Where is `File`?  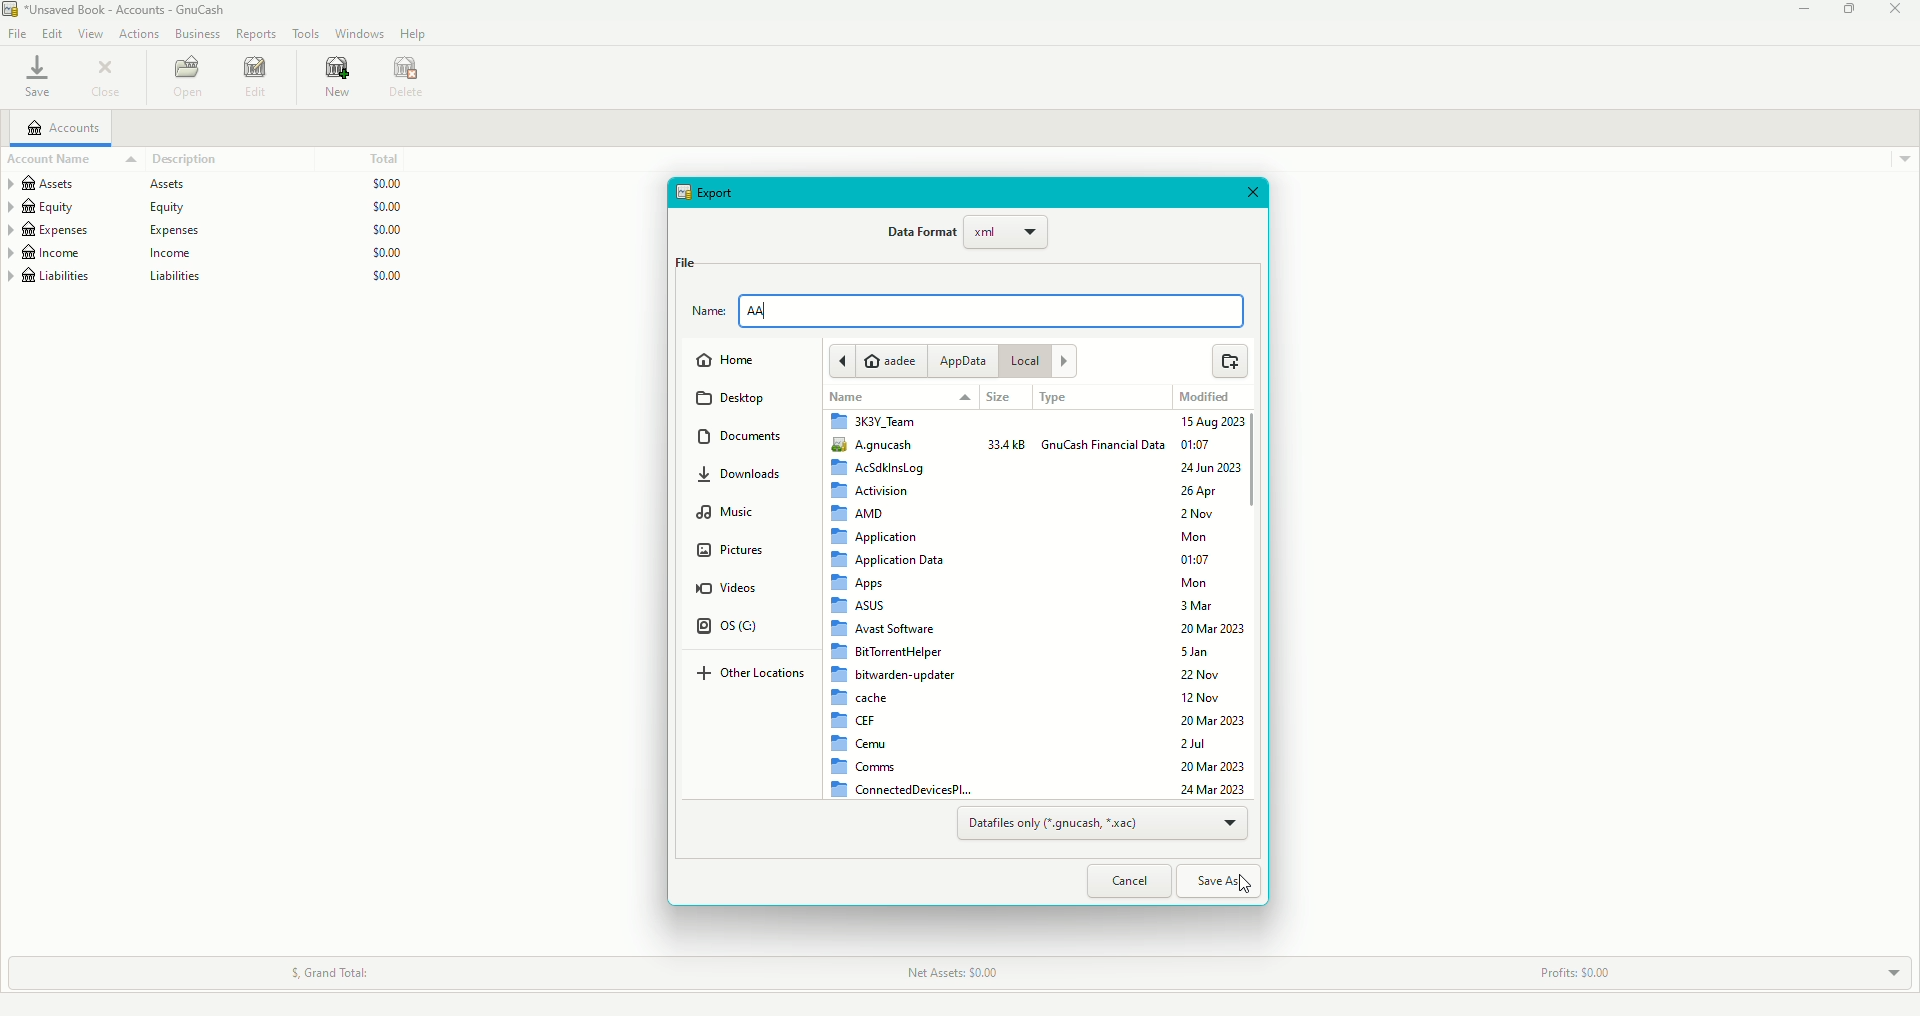
File is located at coordinates (684, 261).